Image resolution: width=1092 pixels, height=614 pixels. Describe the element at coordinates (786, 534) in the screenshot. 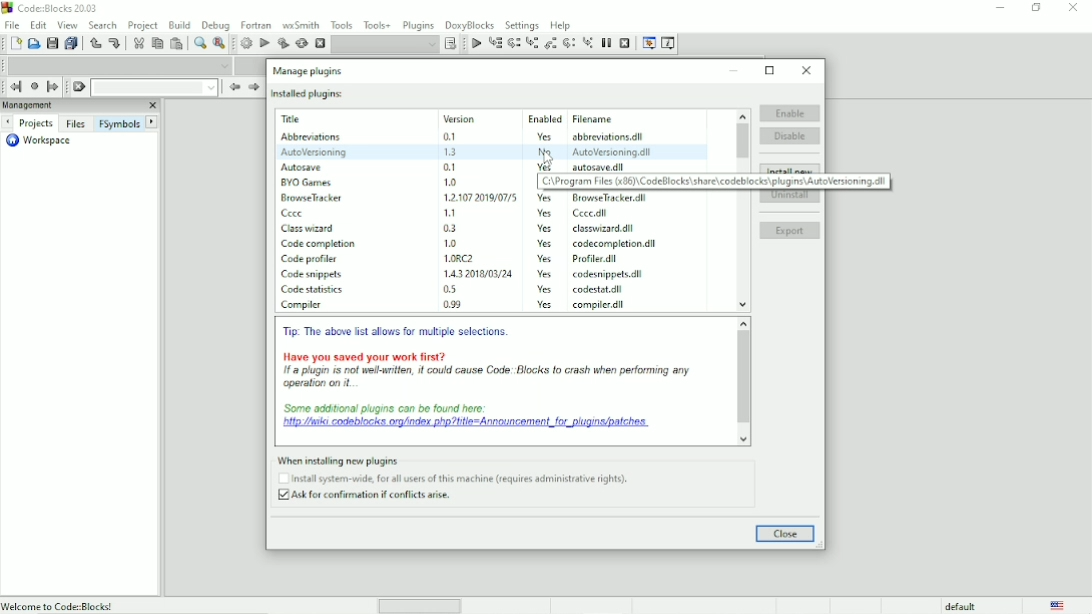

I see `Close` at that location.